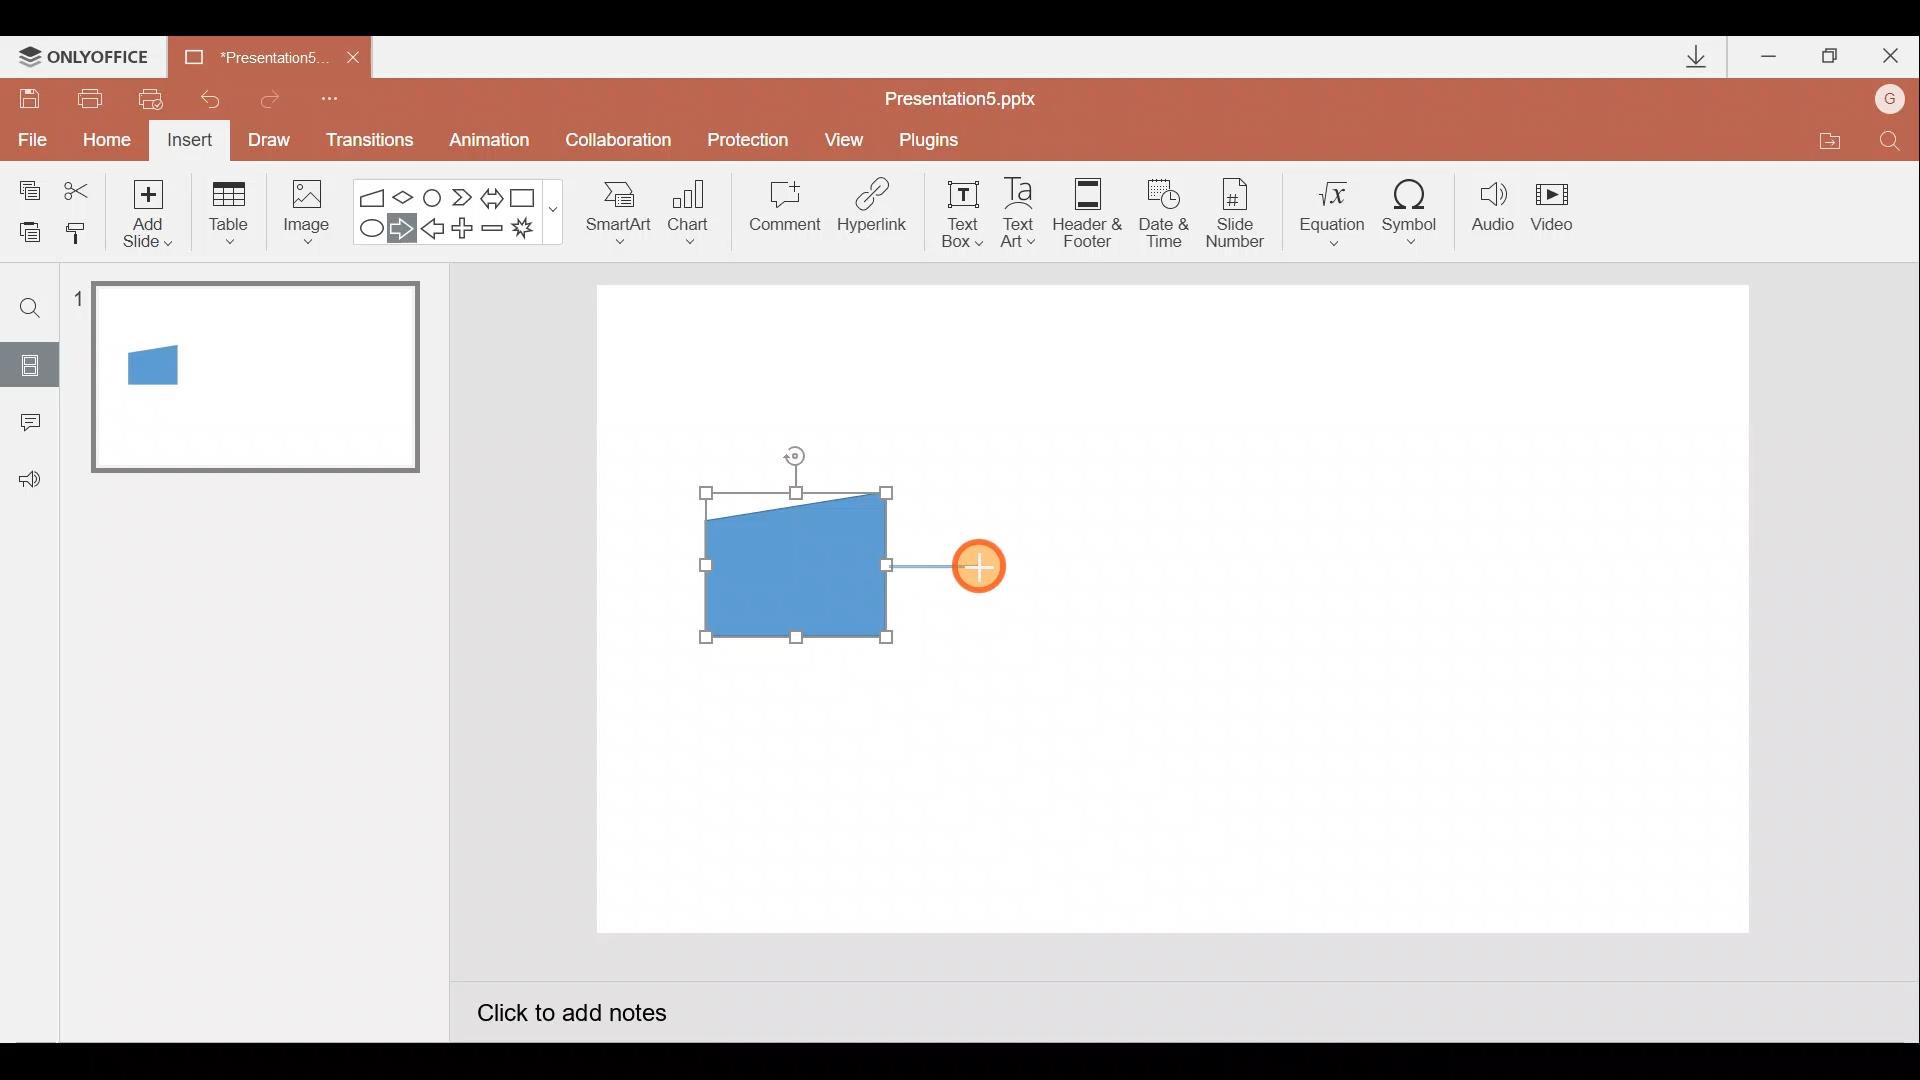 The image size is (1920, 1080). What do you see at coordinates (791, 562) in the screenshot?
I see `Manual input flow chart ` at bounding box center [791, 562].